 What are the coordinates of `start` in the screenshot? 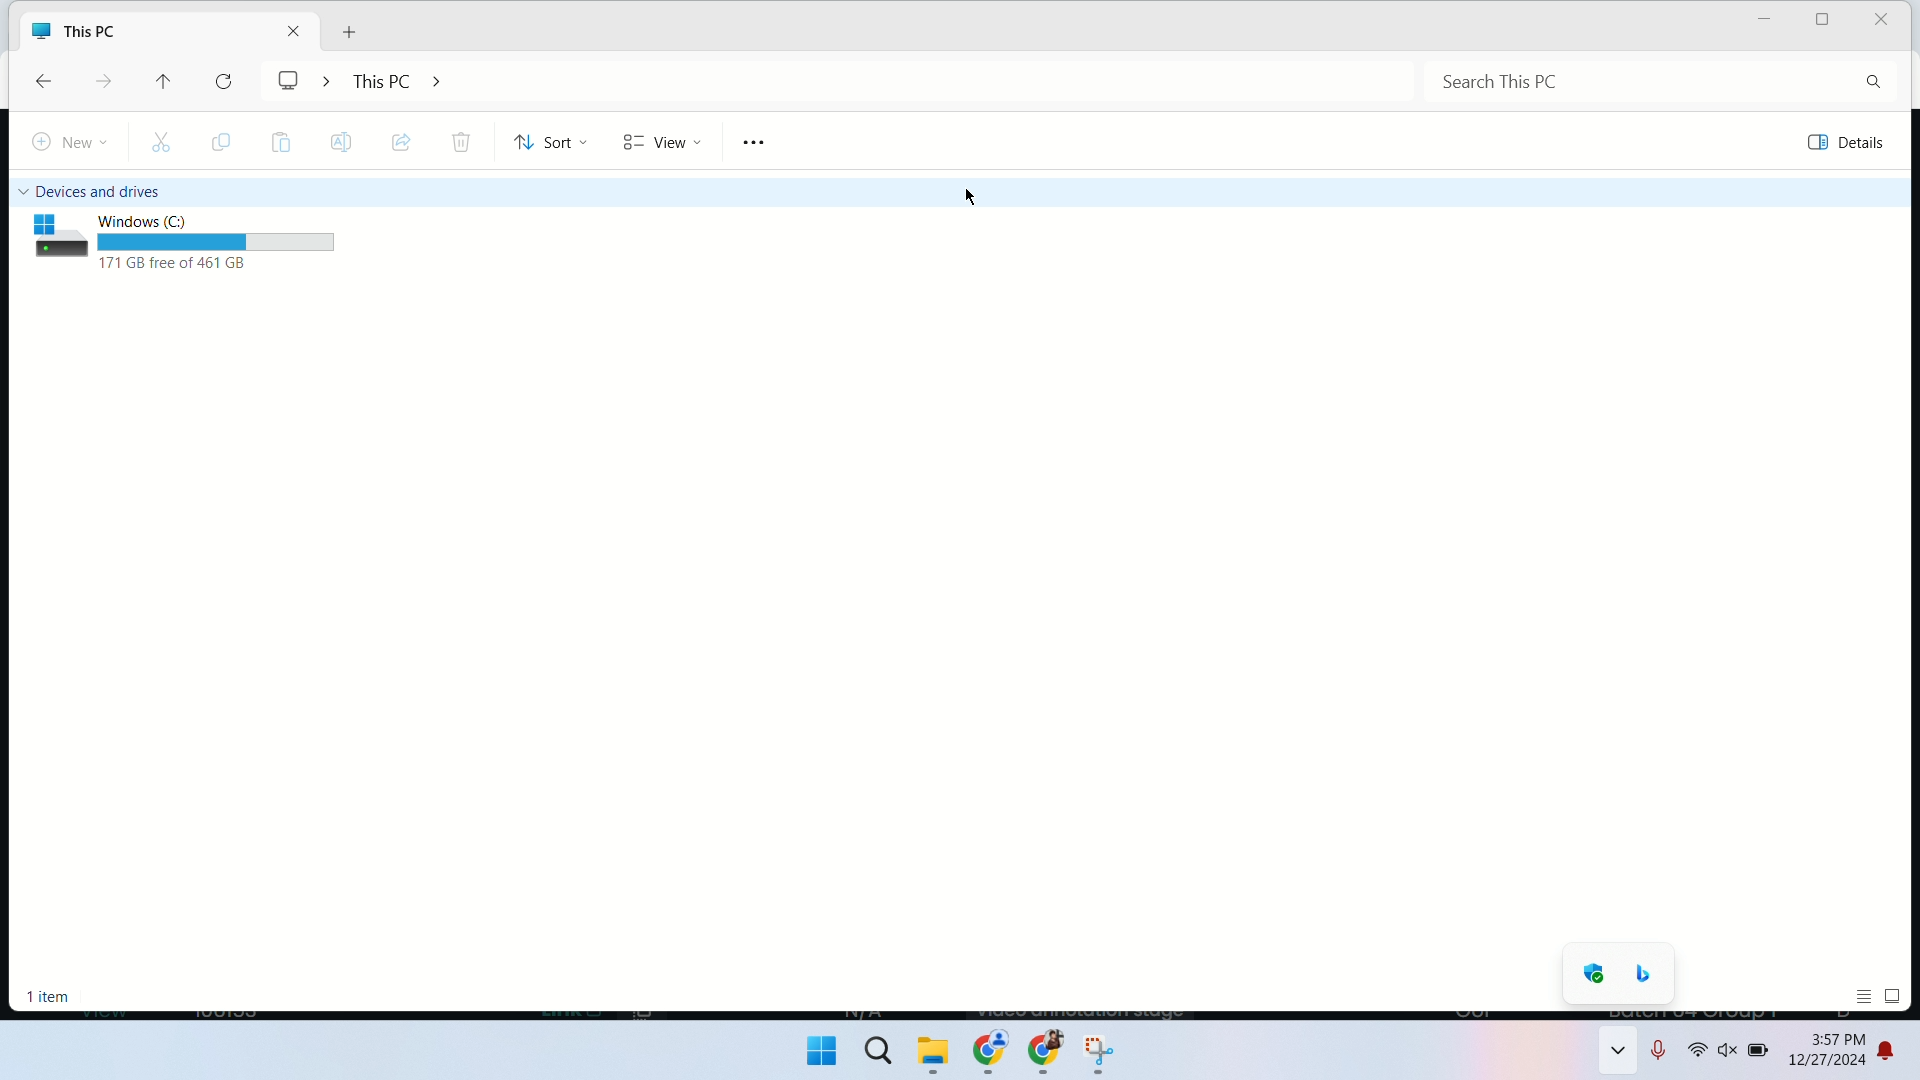 It's located at (814, 1053).